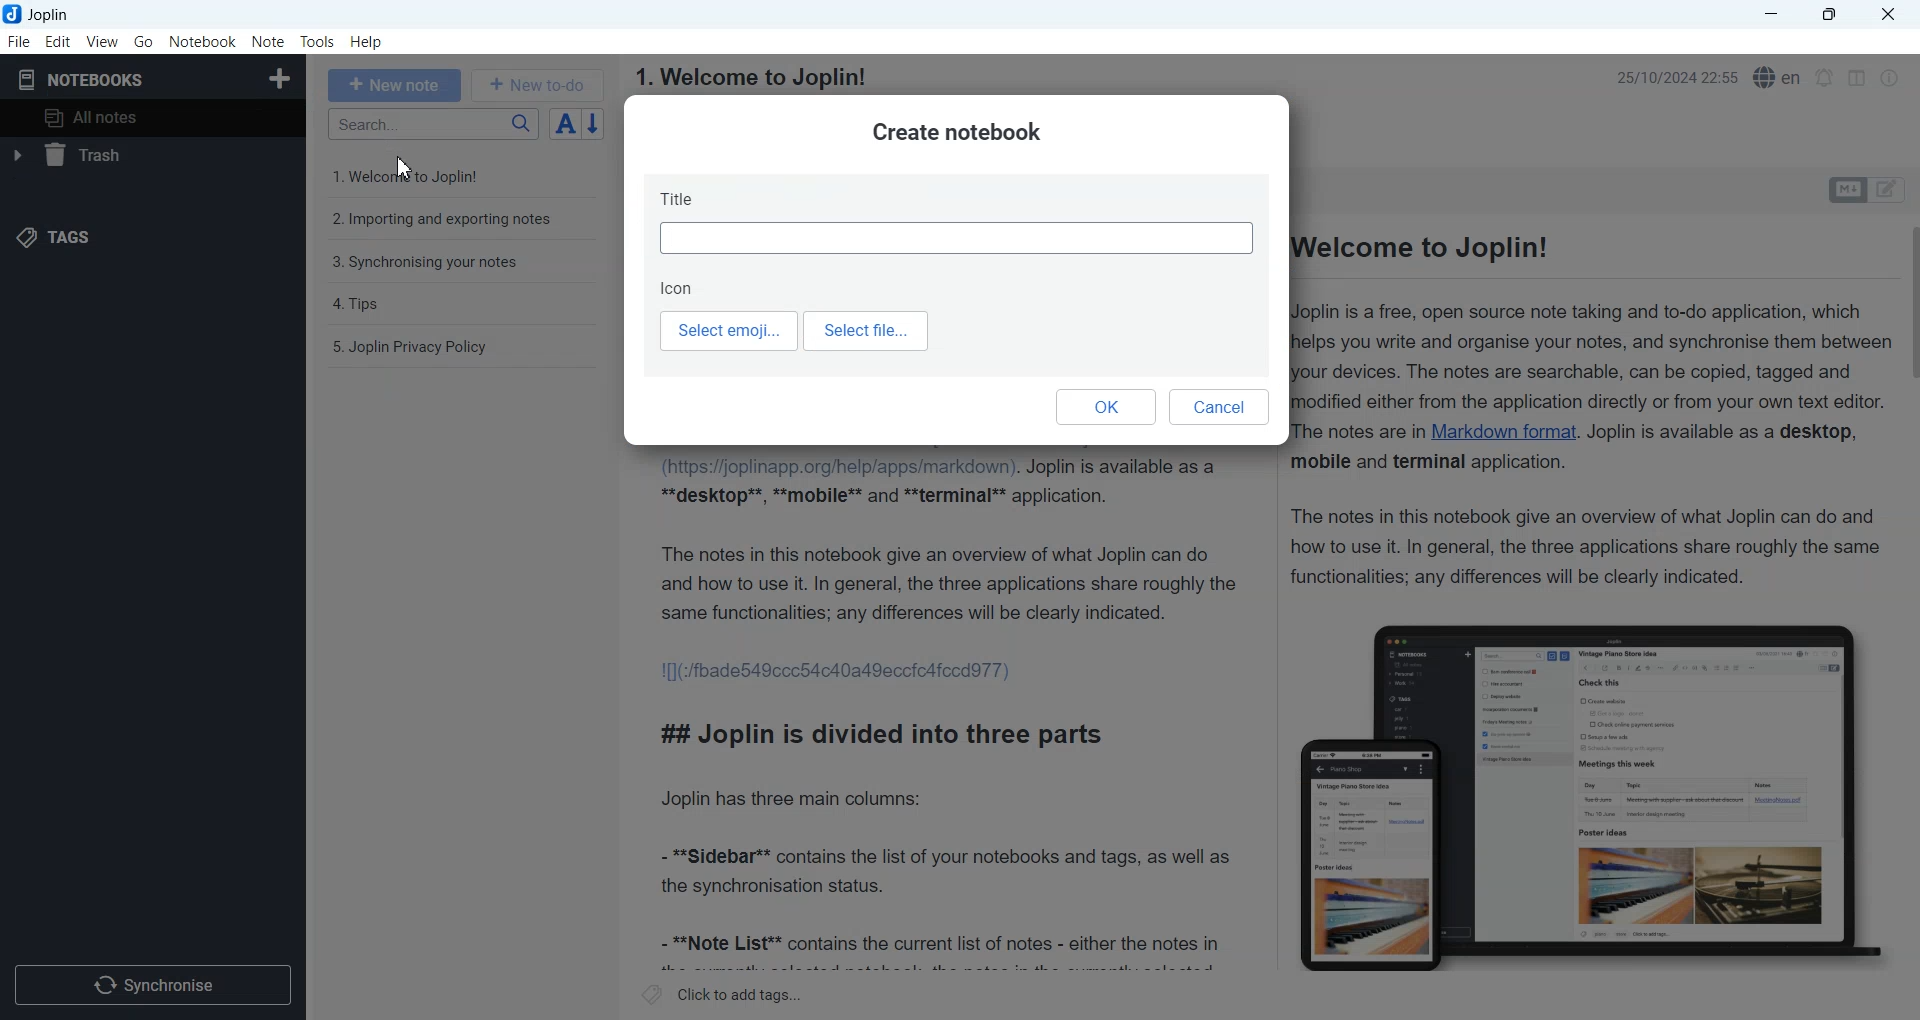 The height and width of the screenshot is (1020, 1920). What do you see at coordinates (1833, 15) in the screenshot?
I see `Maximize` at bounding box center [1833, 15].